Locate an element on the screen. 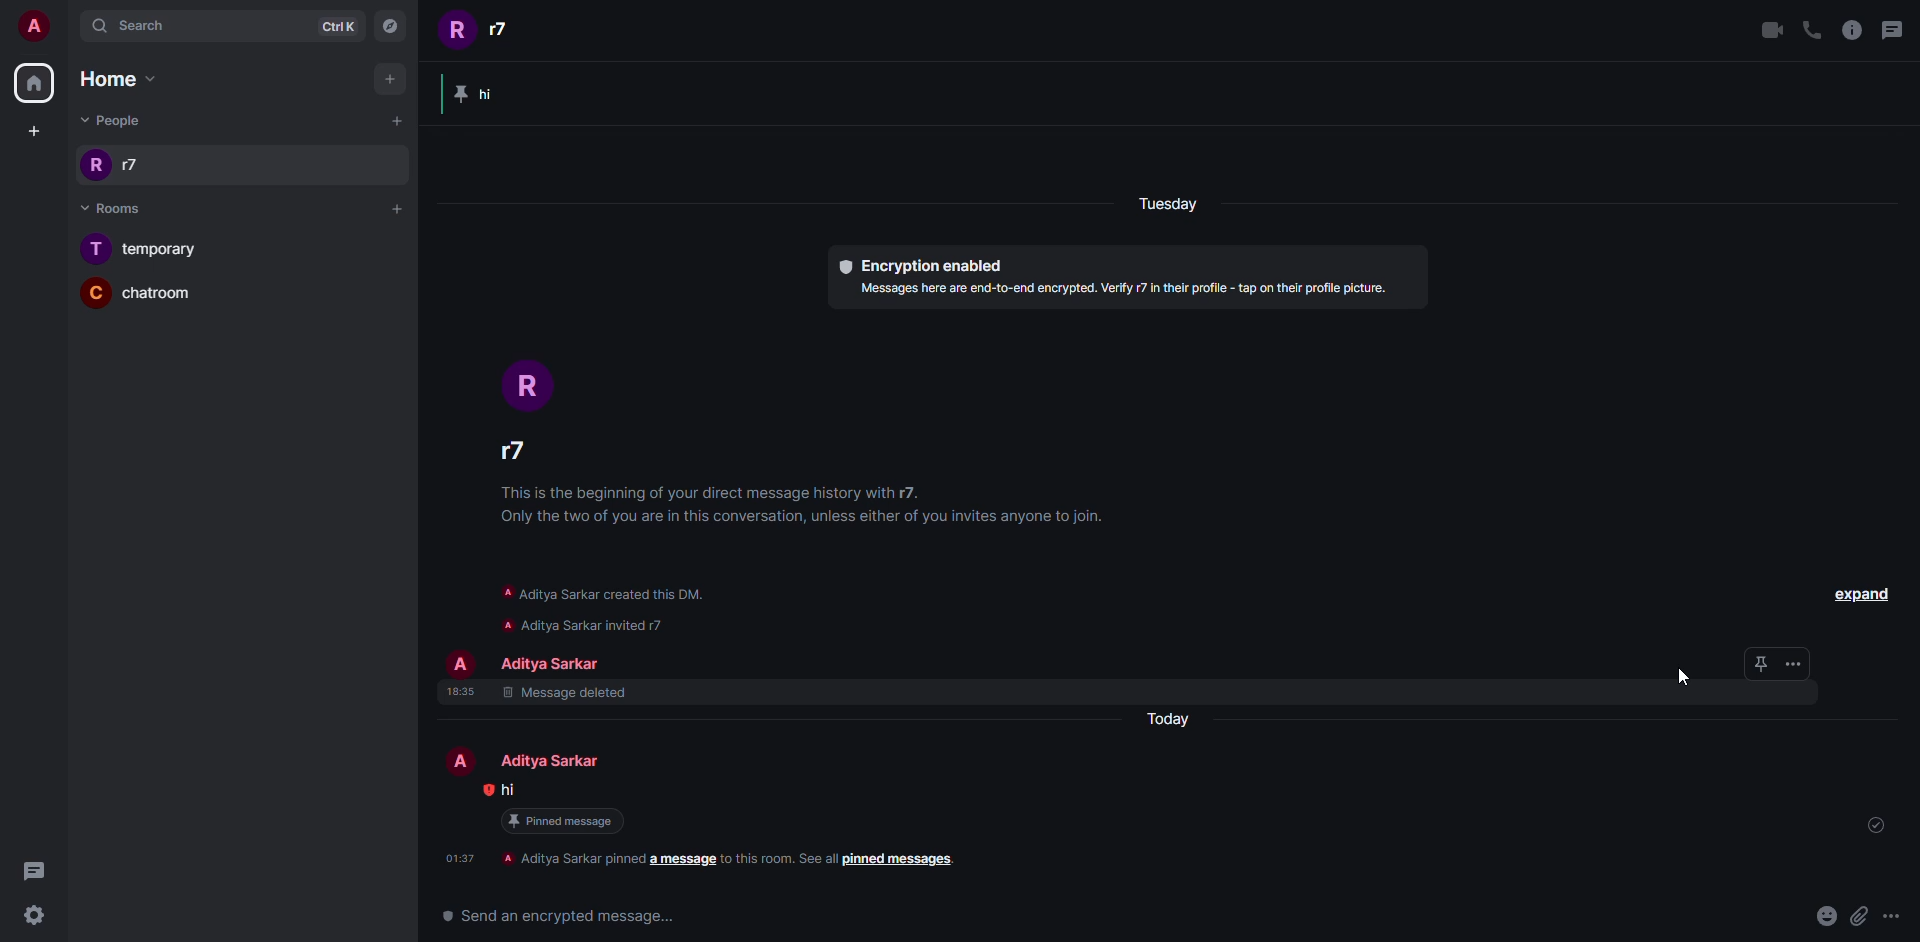 This screenshot has width=1920, height=942. info is located at coordinates (620, 604).